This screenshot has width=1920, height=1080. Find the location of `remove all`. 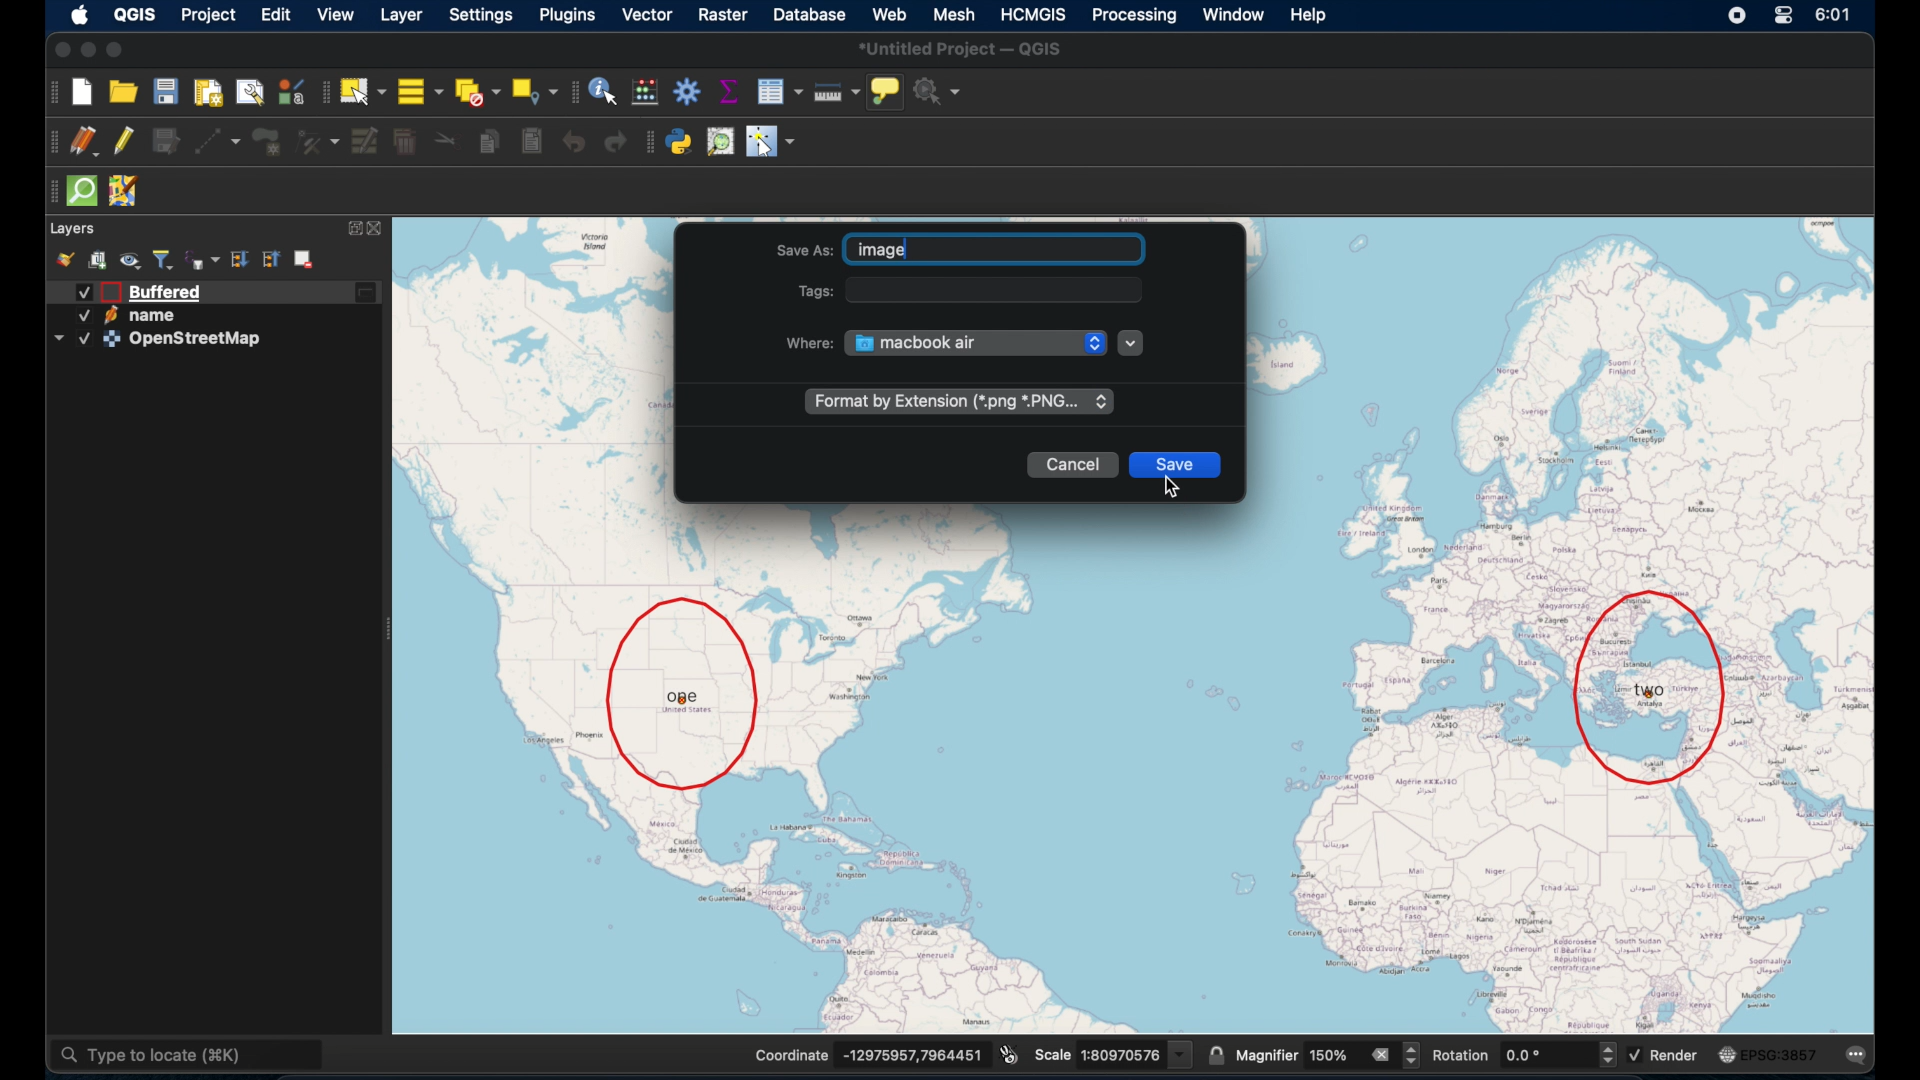

remove all is located at coordinates (1380, 1053).